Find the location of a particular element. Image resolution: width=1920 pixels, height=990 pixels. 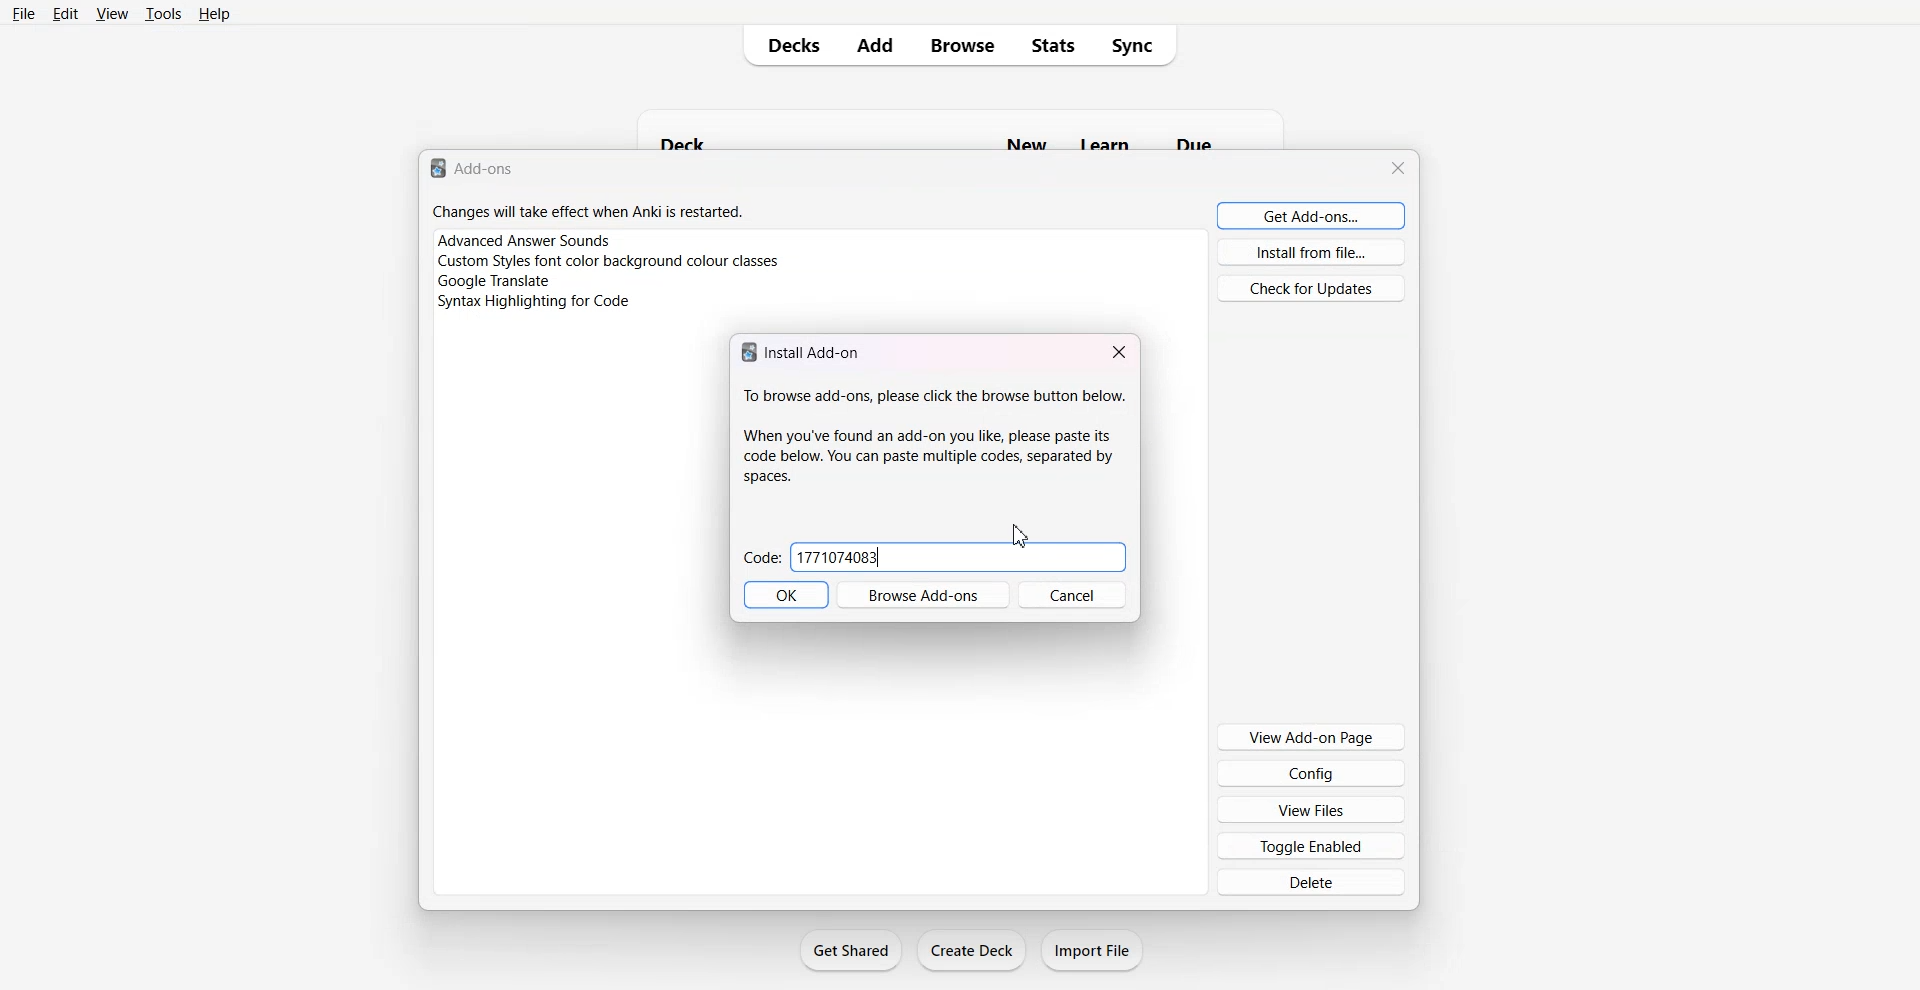

deck is located at coordinates (716, 139).